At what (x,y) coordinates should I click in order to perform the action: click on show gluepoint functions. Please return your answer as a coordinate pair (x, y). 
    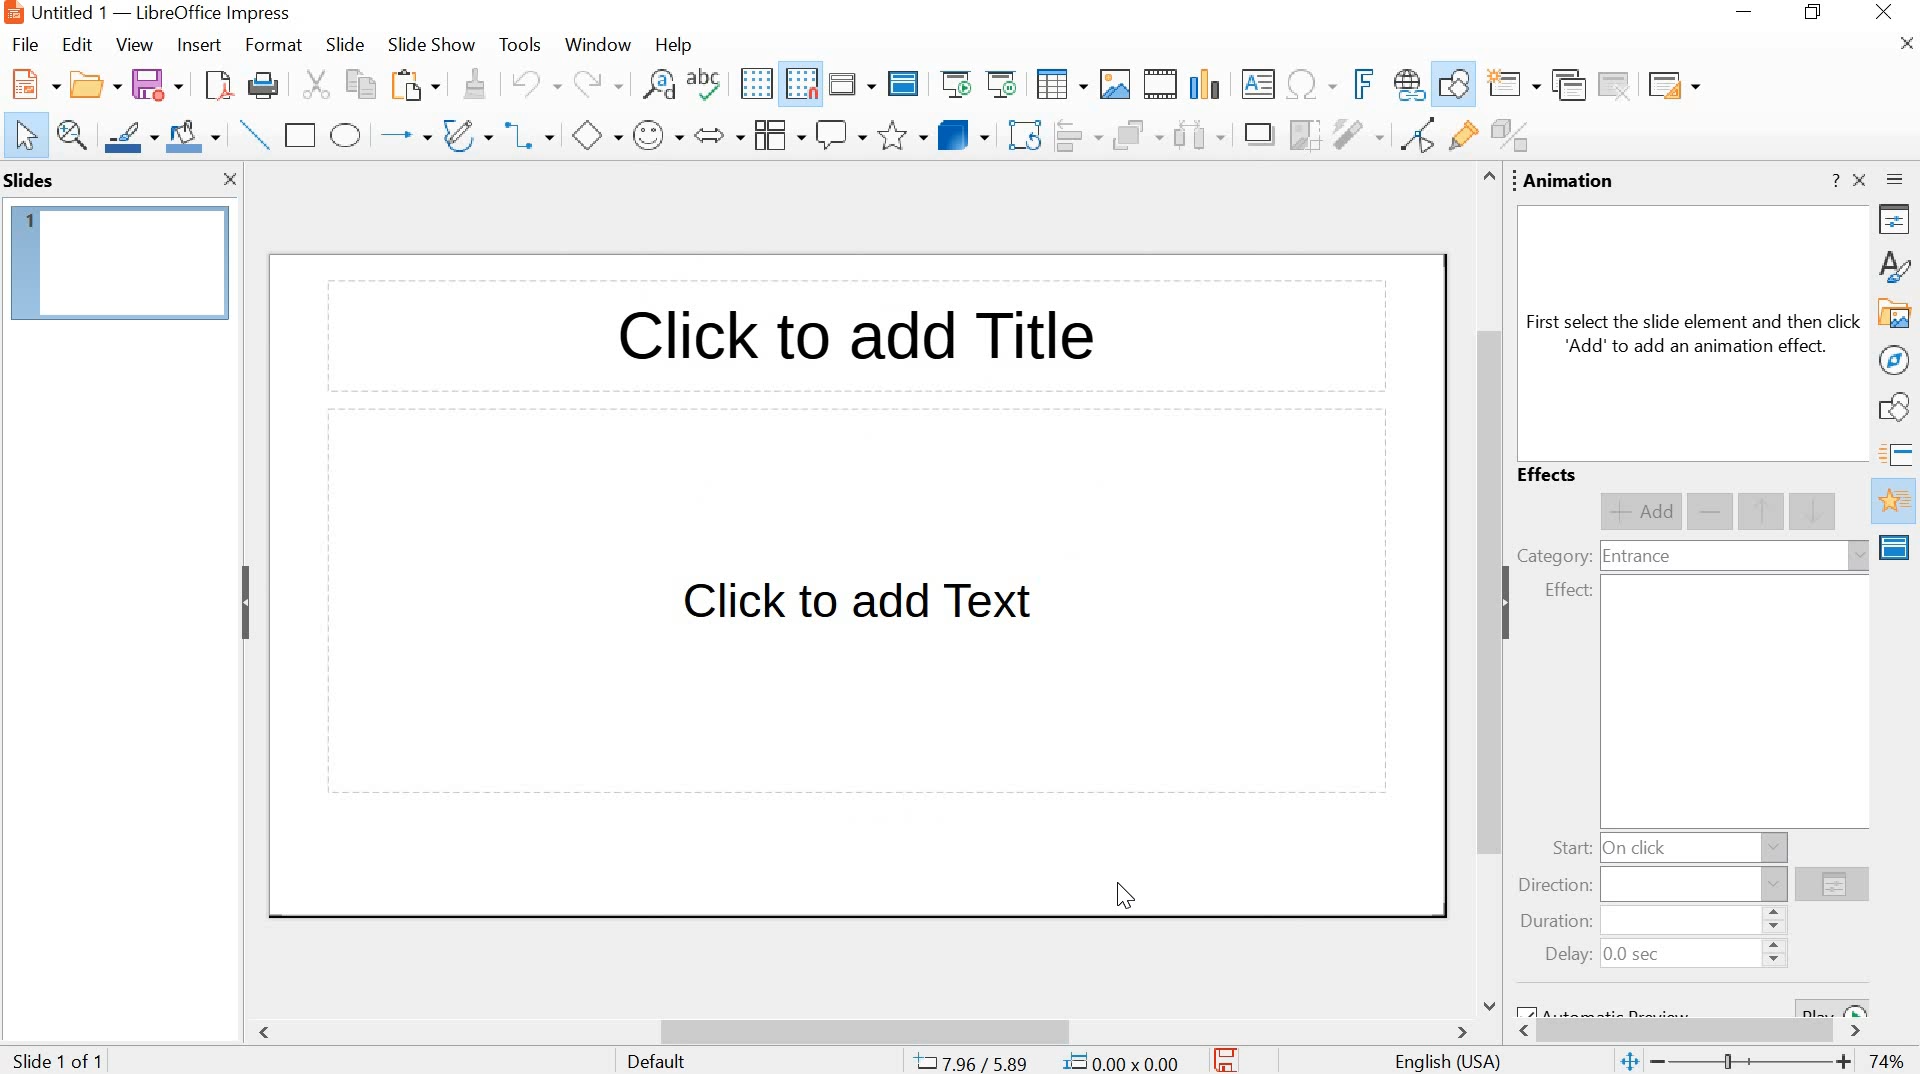
    Looking at the image, I should click on (1459, 137).